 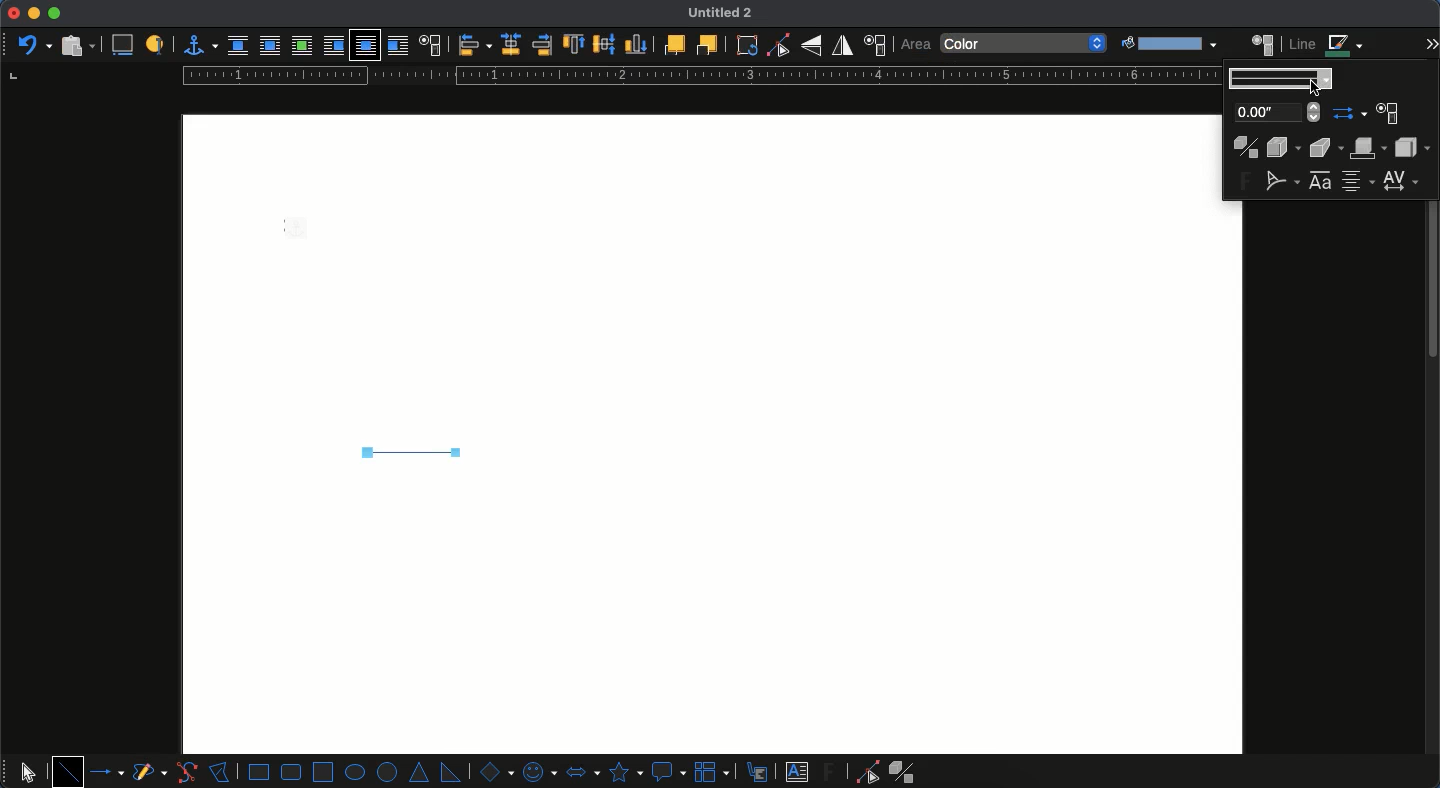 What do you see at coordinates (292, 772) in the screenshot?
I see `rounded rectangle` at bounding box center [292, 772].